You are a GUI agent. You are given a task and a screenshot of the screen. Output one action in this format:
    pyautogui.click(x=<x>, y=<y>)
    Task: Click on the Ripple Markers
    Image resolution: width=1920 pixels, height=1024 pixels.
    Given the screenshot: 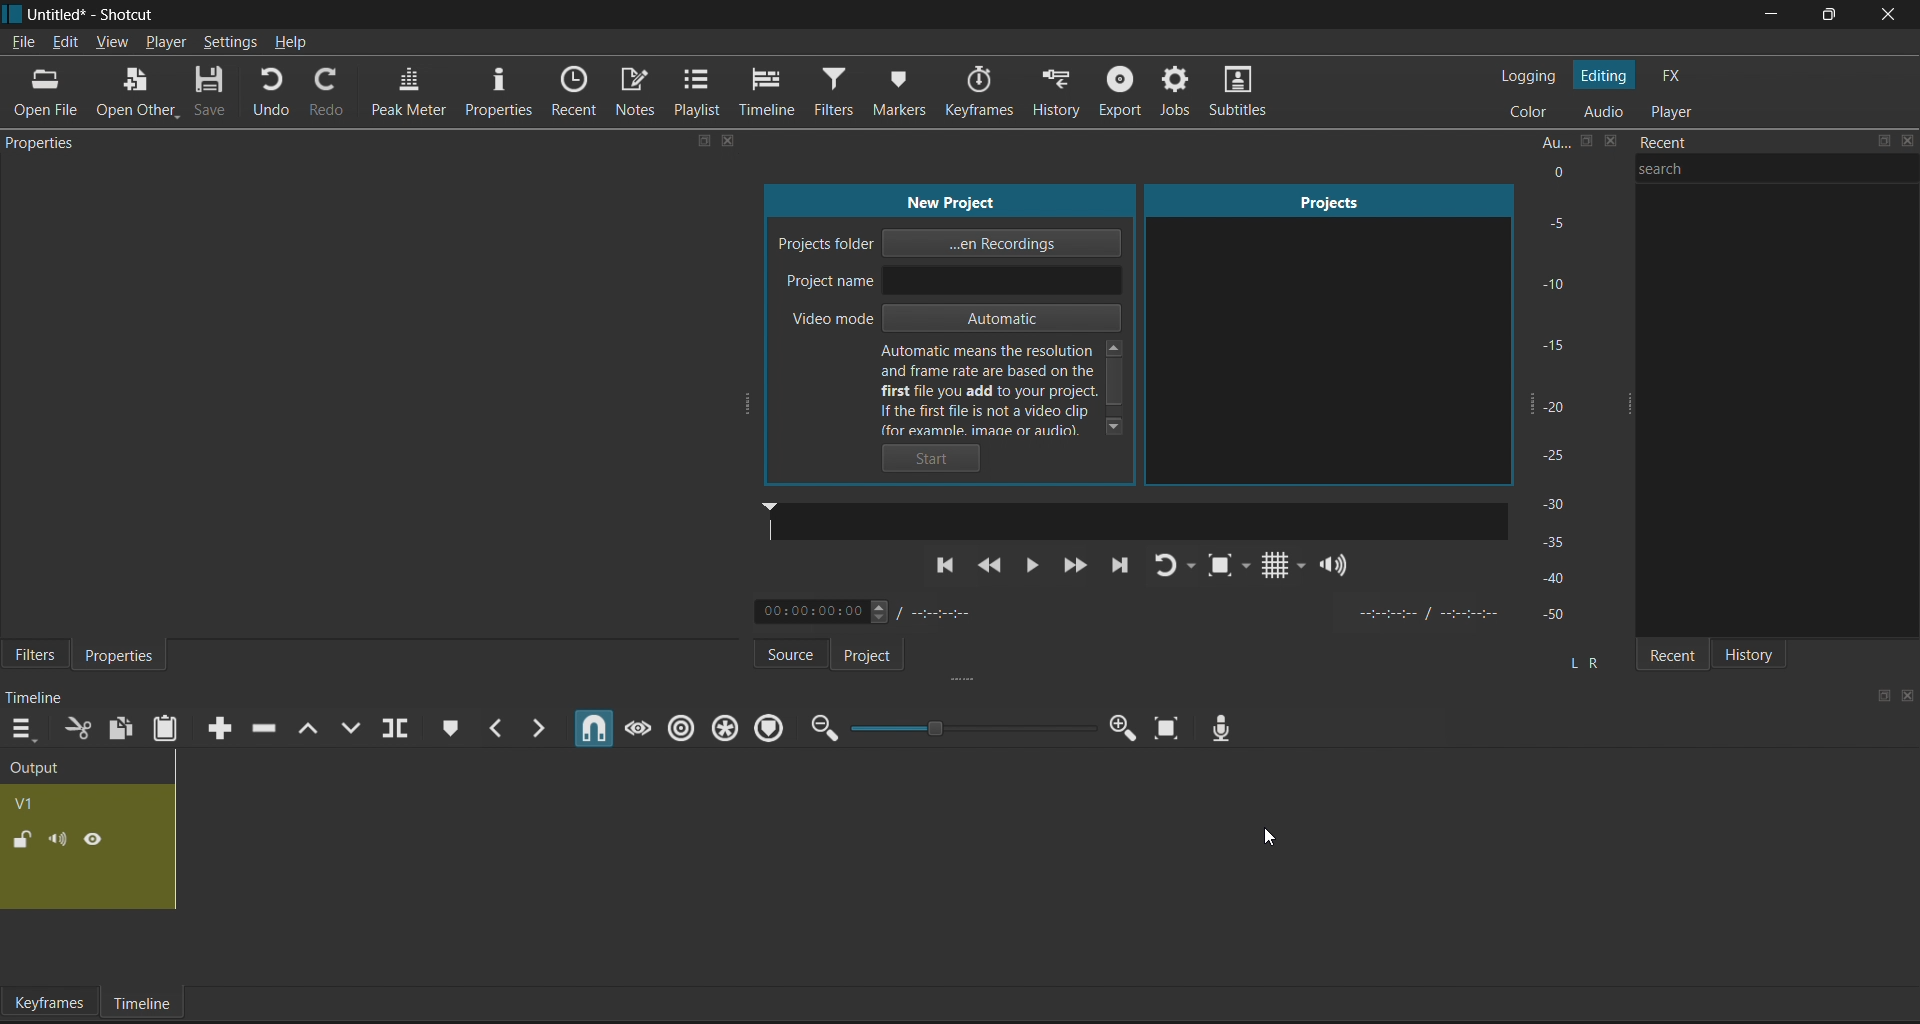 What is the action you would take?
    pyautogui.click(x=773, y=727)
    